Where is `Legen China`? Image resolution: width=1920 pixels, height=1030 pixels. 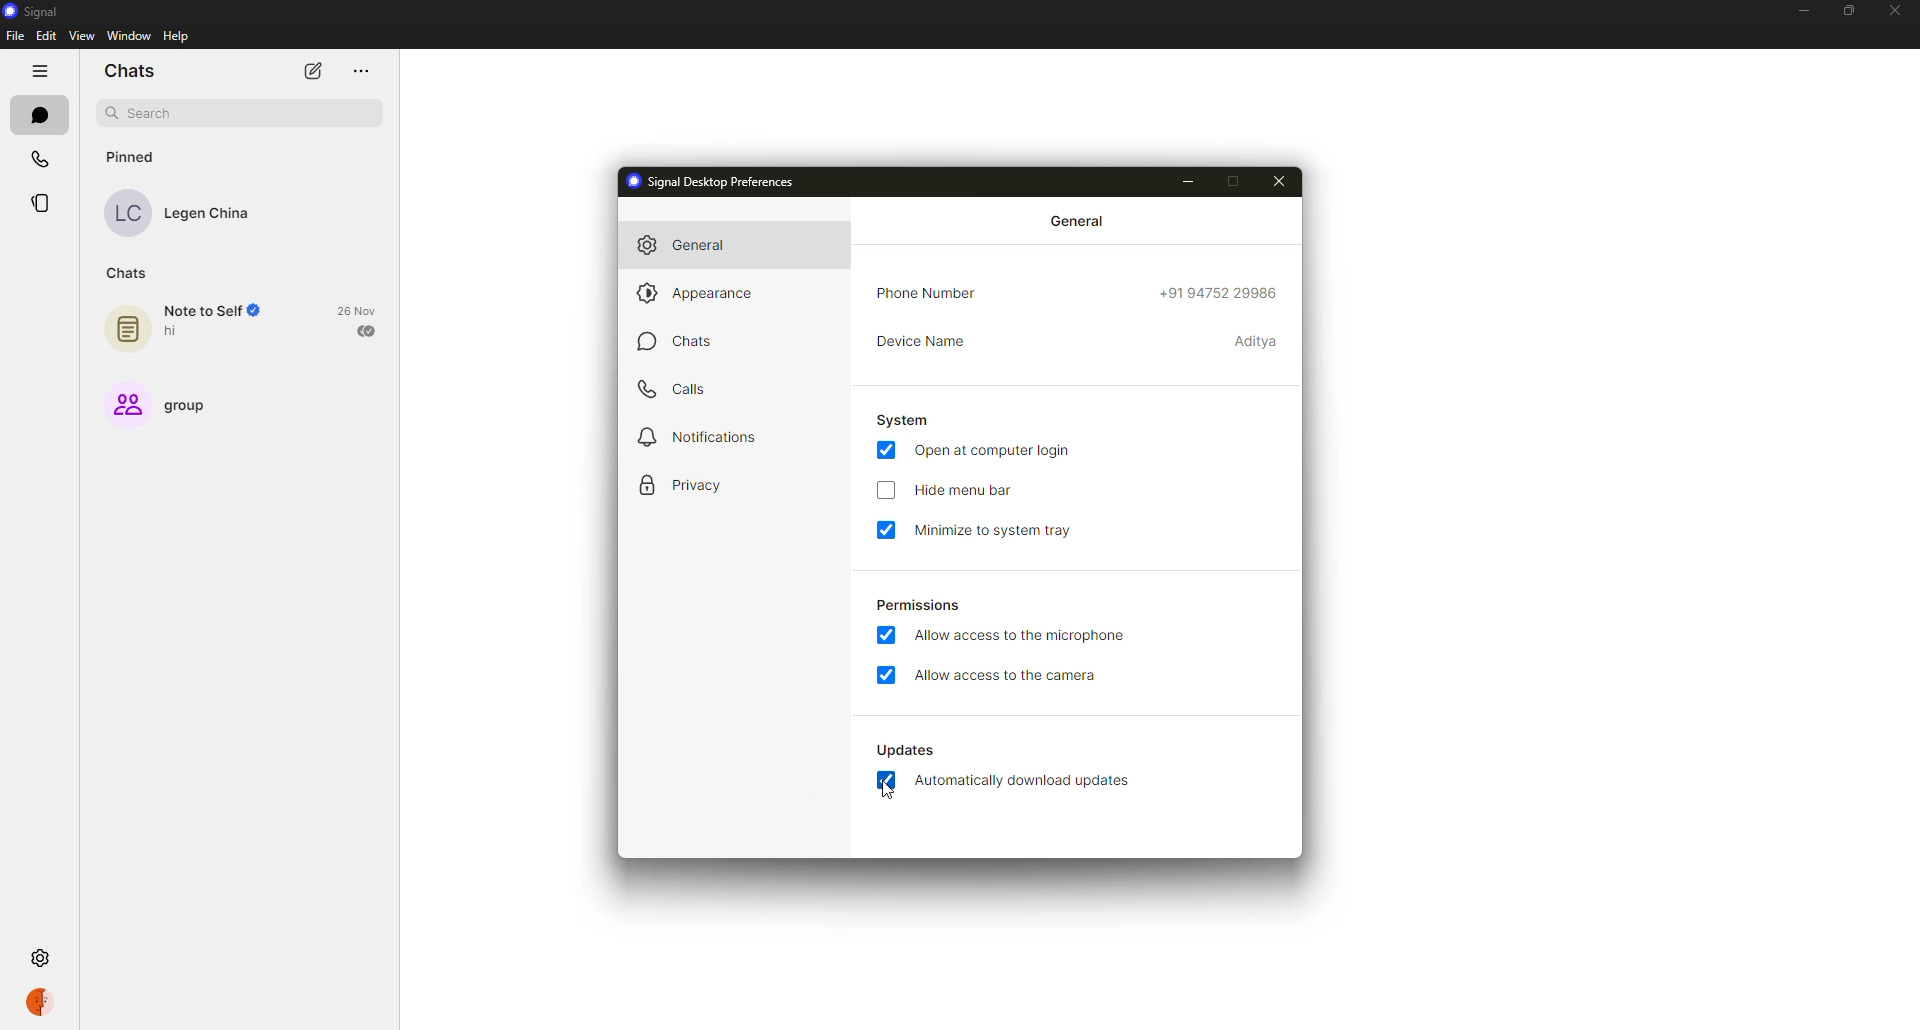
Legen China is located at coordinates (182, 213).